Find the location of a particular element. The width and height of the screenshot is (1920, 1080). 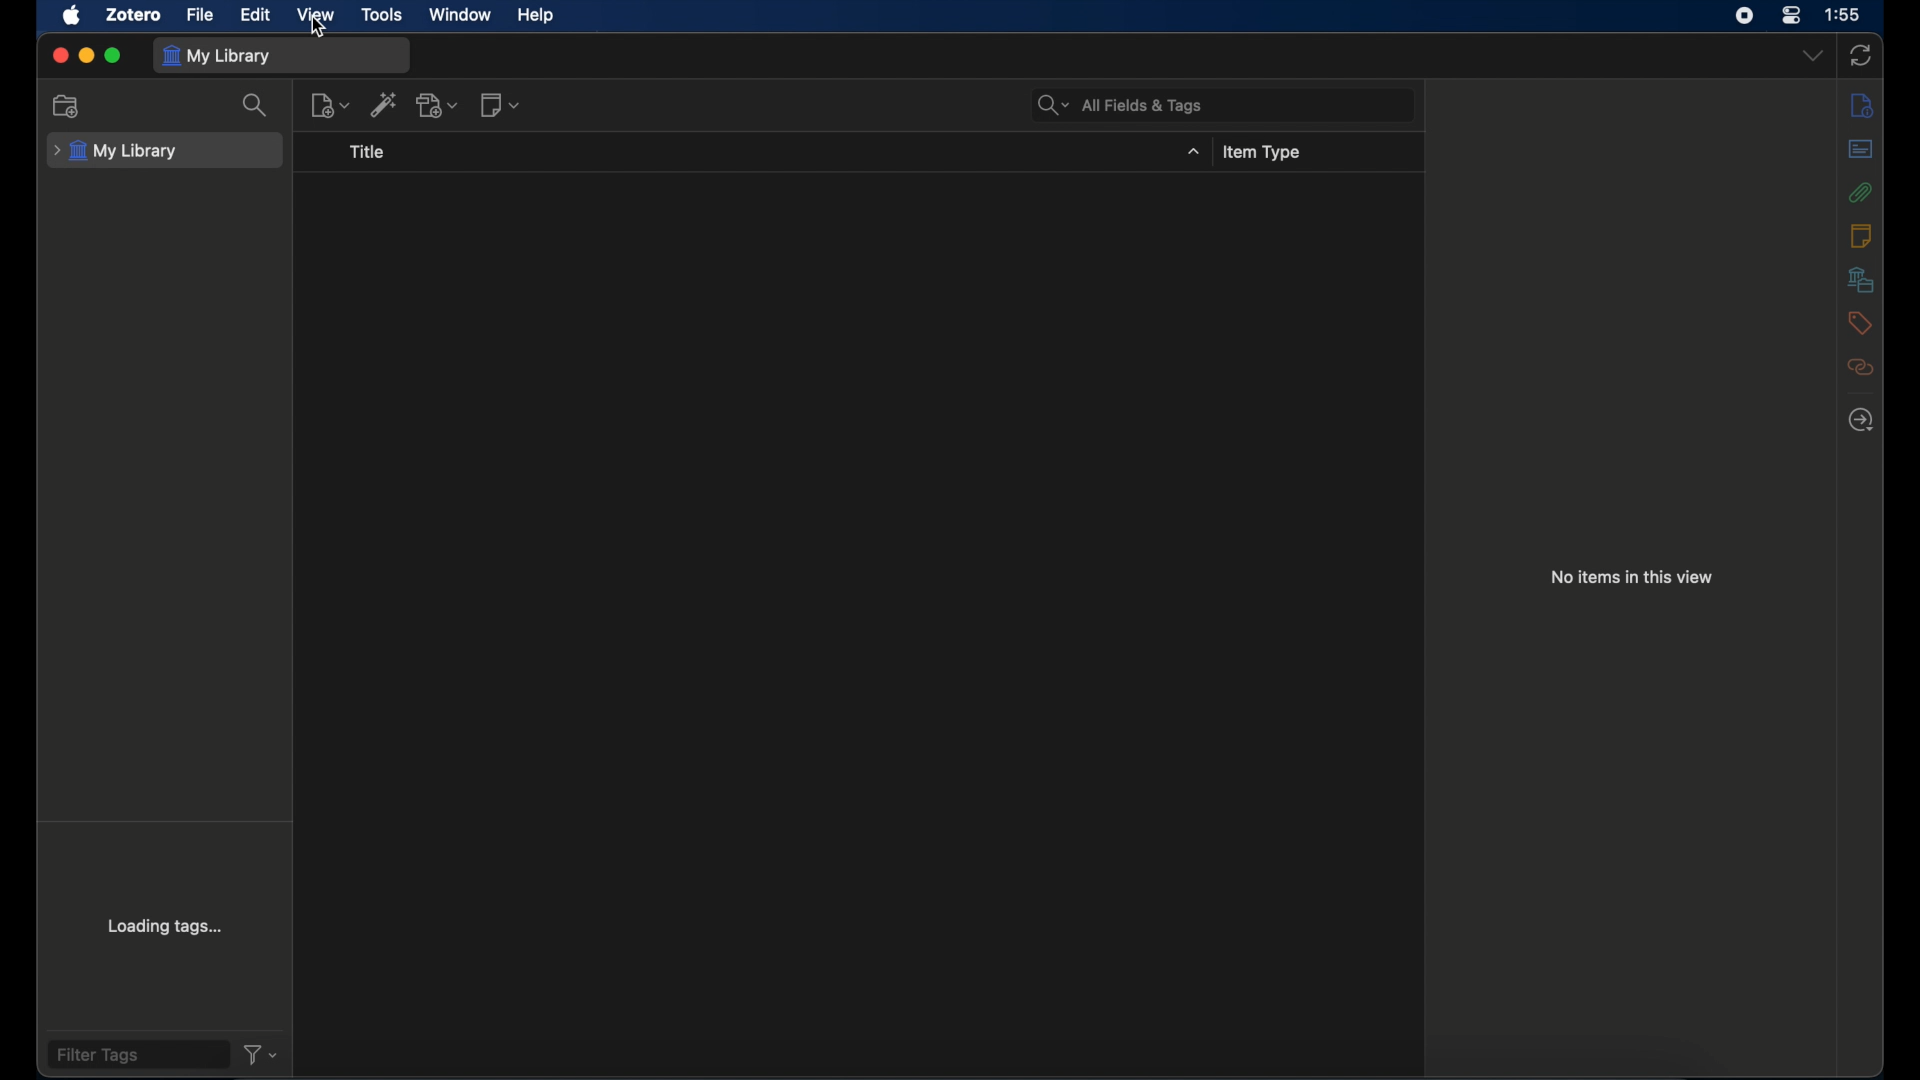

edit is located at coordinates (254, 14).